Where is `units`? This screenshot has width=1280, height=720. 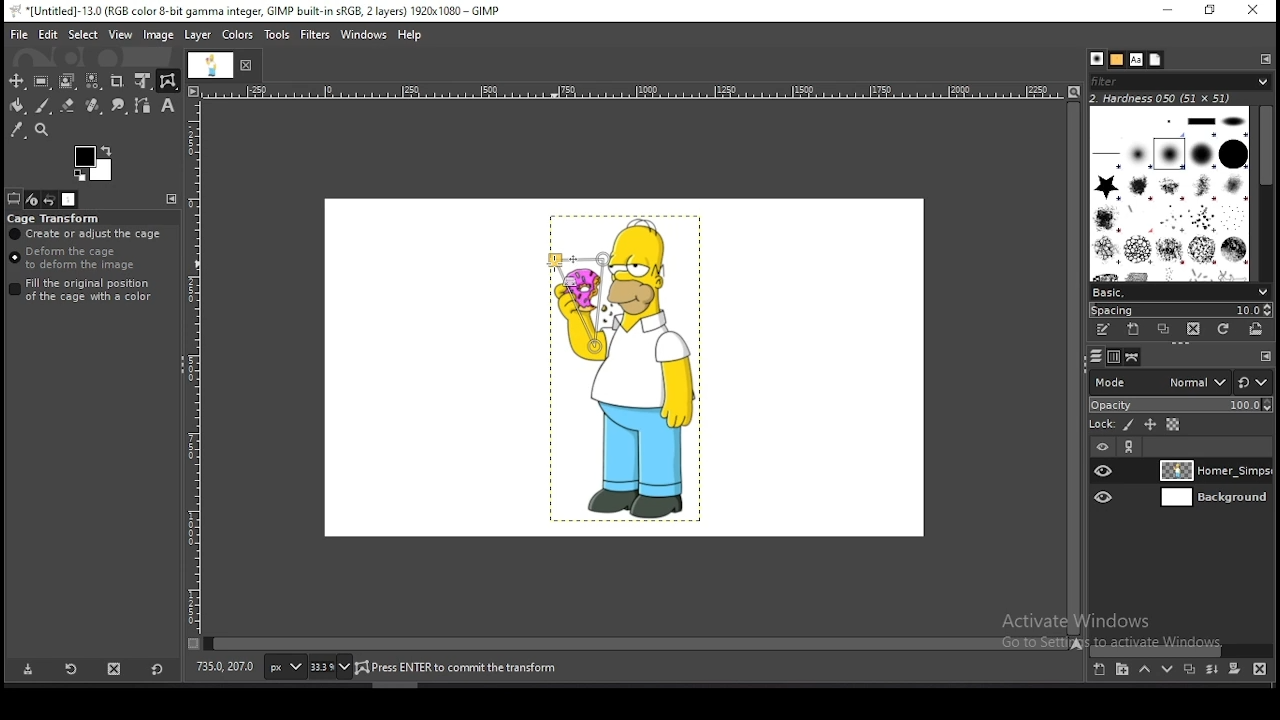
units is located at coordinates (283, 668).